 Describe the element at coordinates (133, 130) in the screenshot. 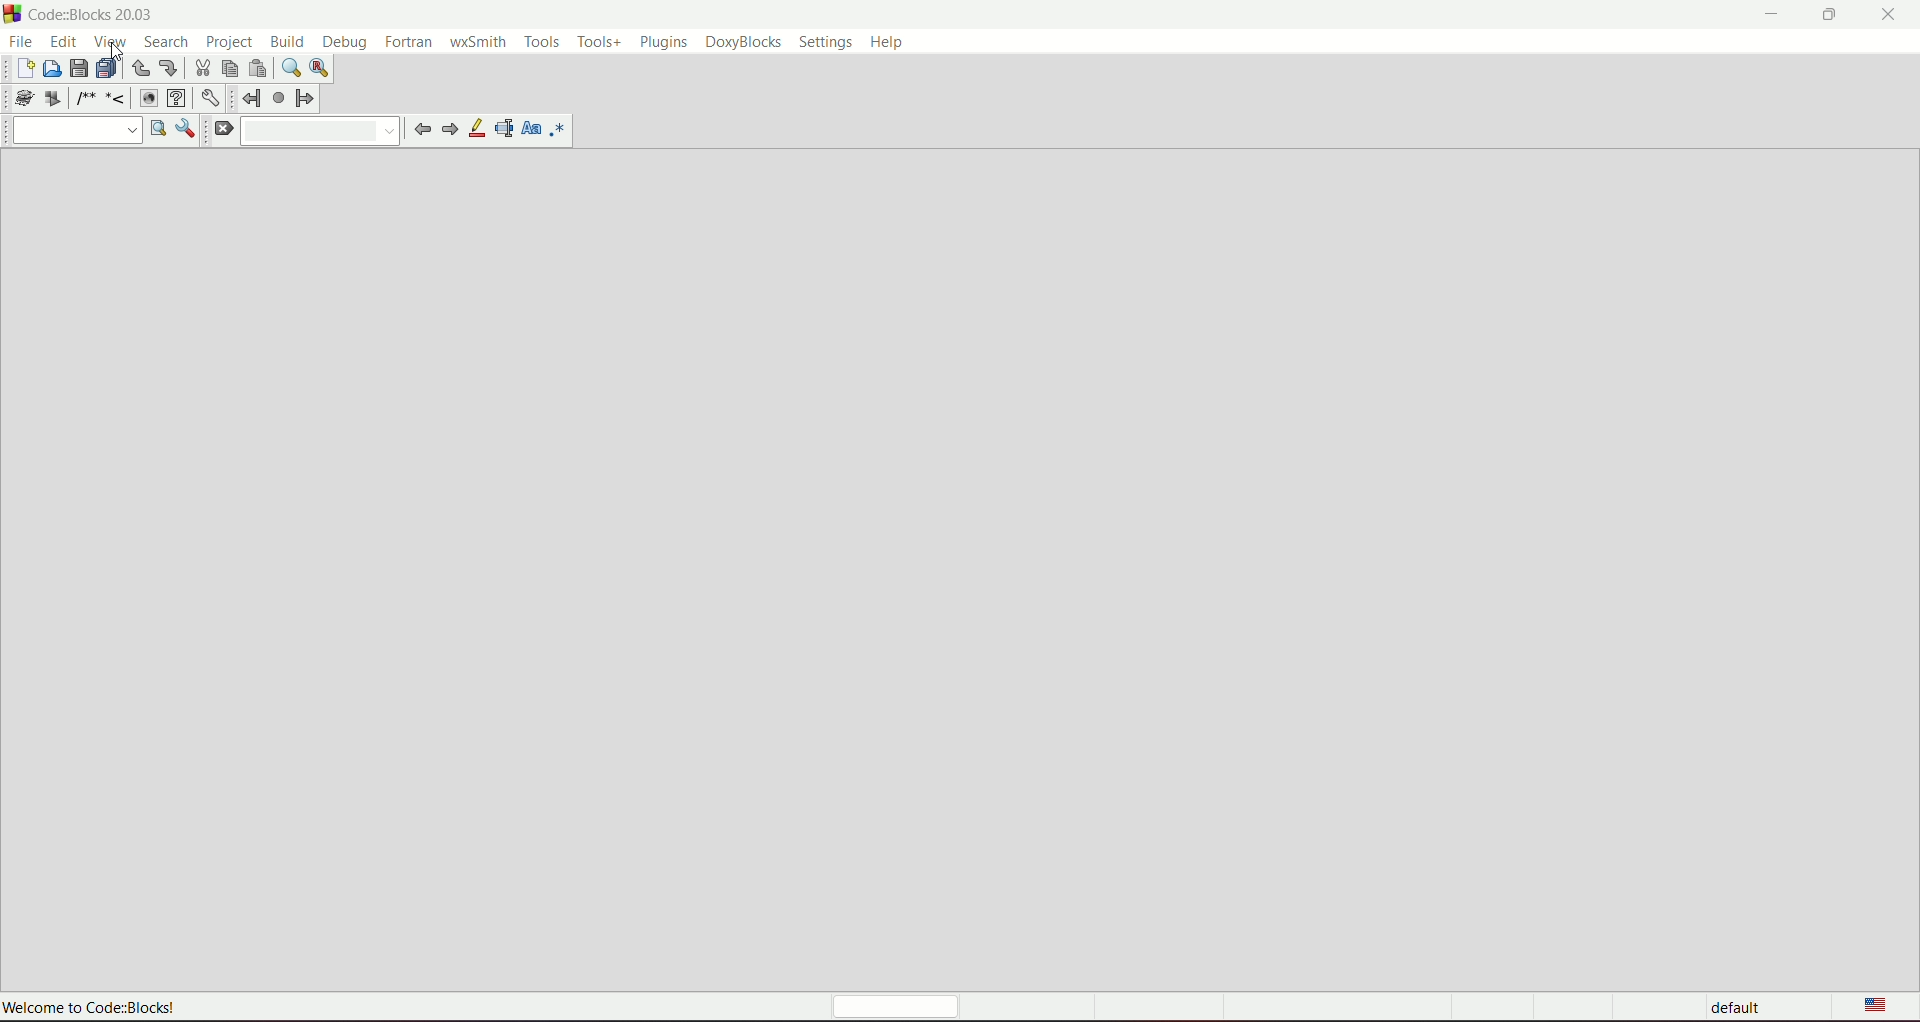

I see `Drop dpwn` at that location.